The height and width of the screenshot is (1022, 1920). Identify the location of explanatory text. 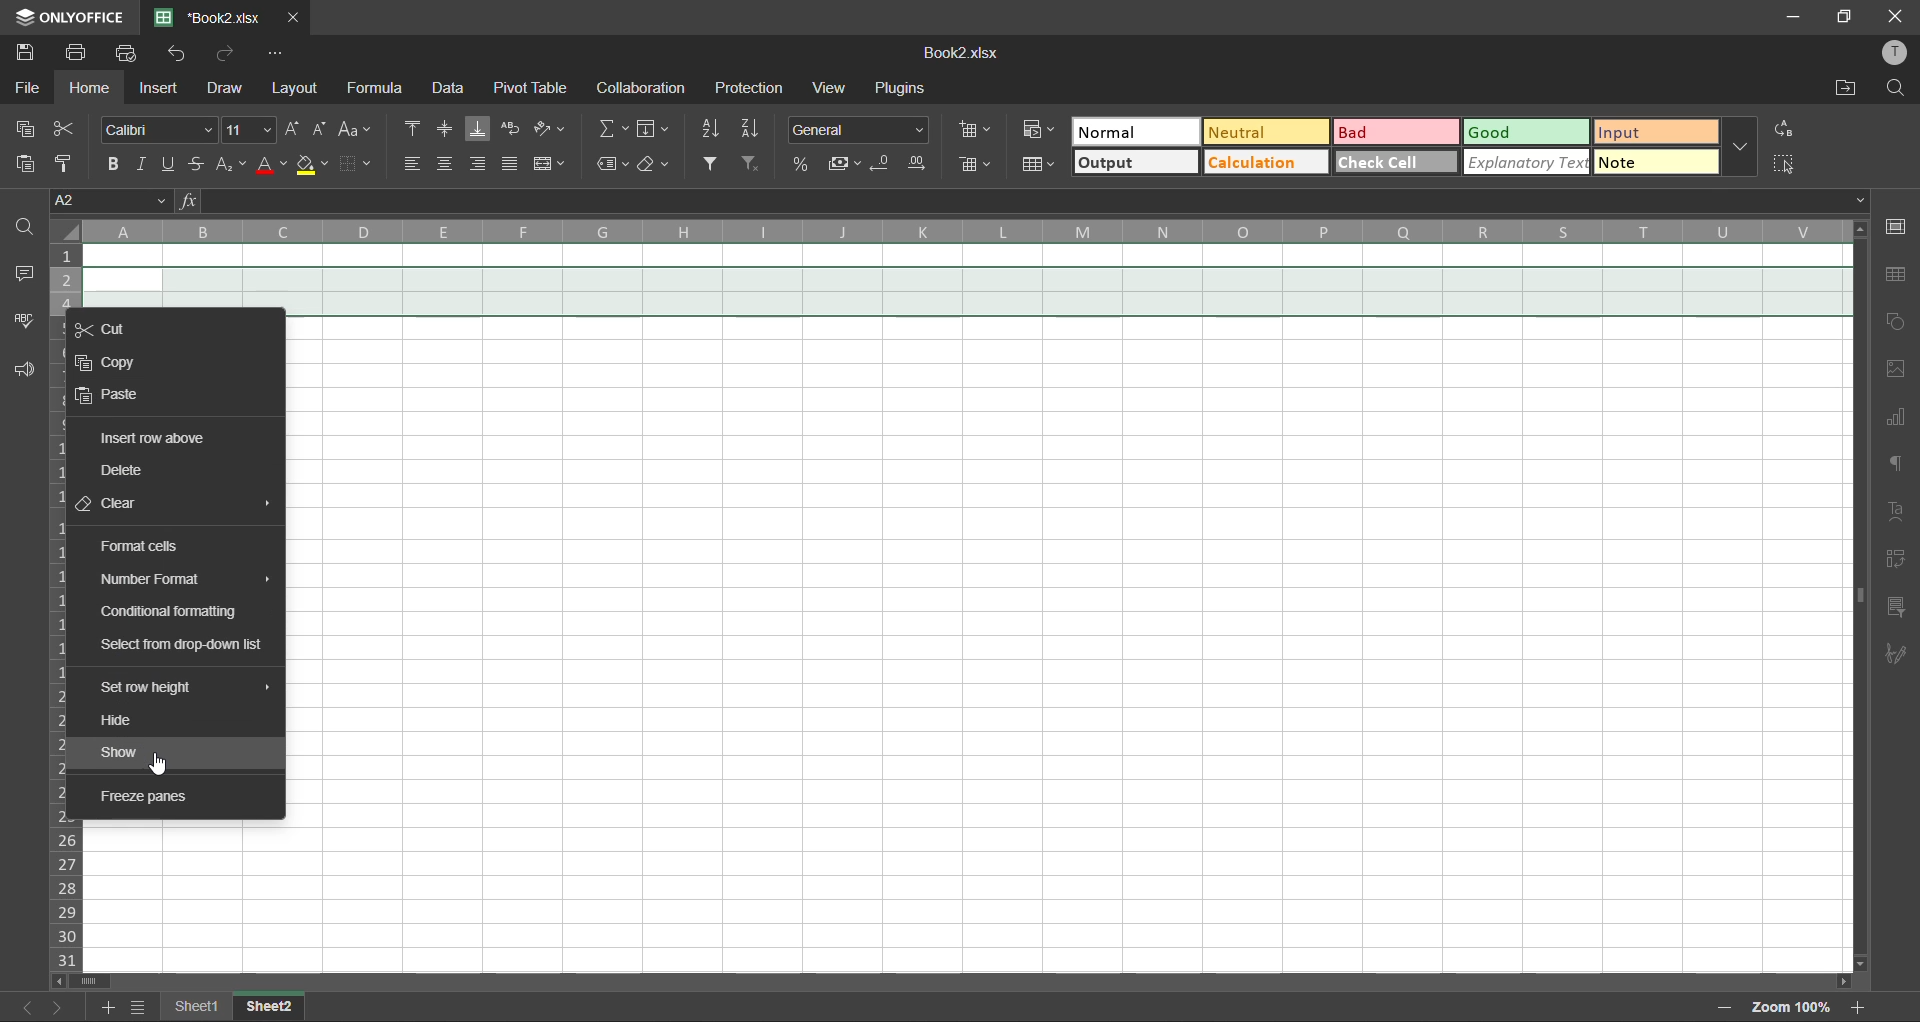
(1526, 164).